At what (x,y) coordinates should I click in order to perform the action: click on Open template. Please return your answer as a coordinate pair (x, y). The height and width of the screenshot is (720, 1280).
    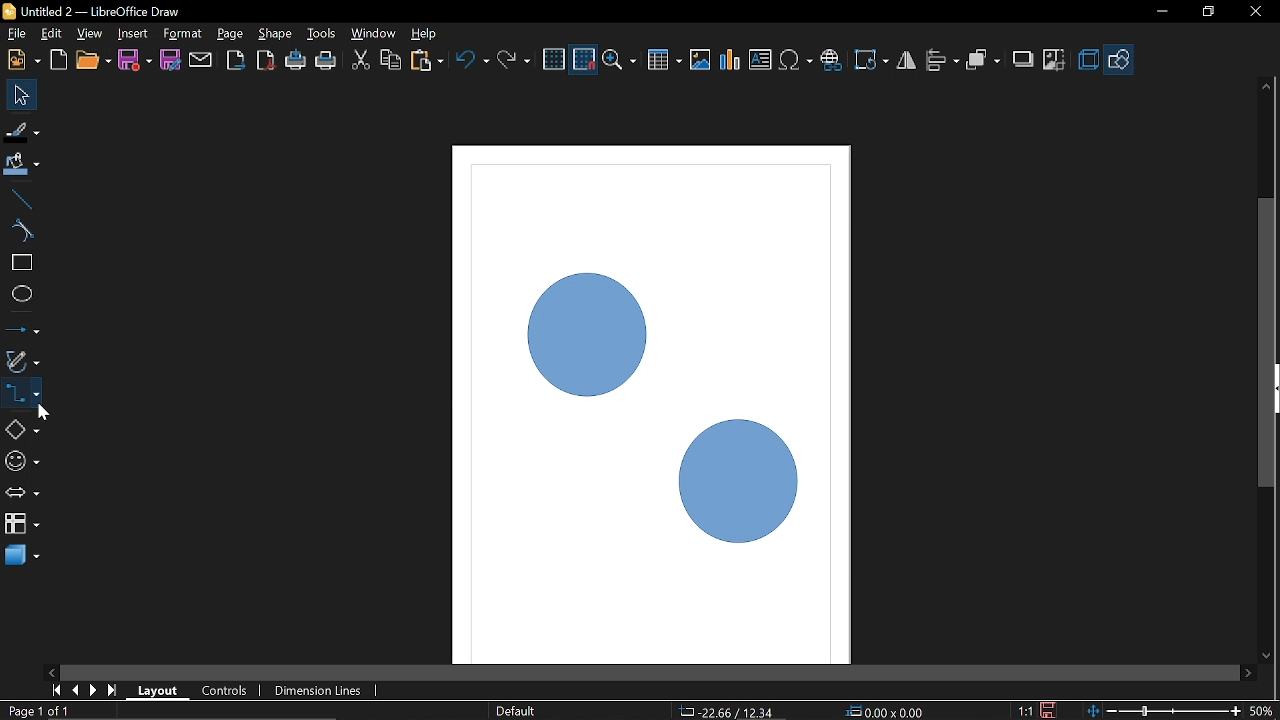
    Looking at the image, I should click on (58, 60).